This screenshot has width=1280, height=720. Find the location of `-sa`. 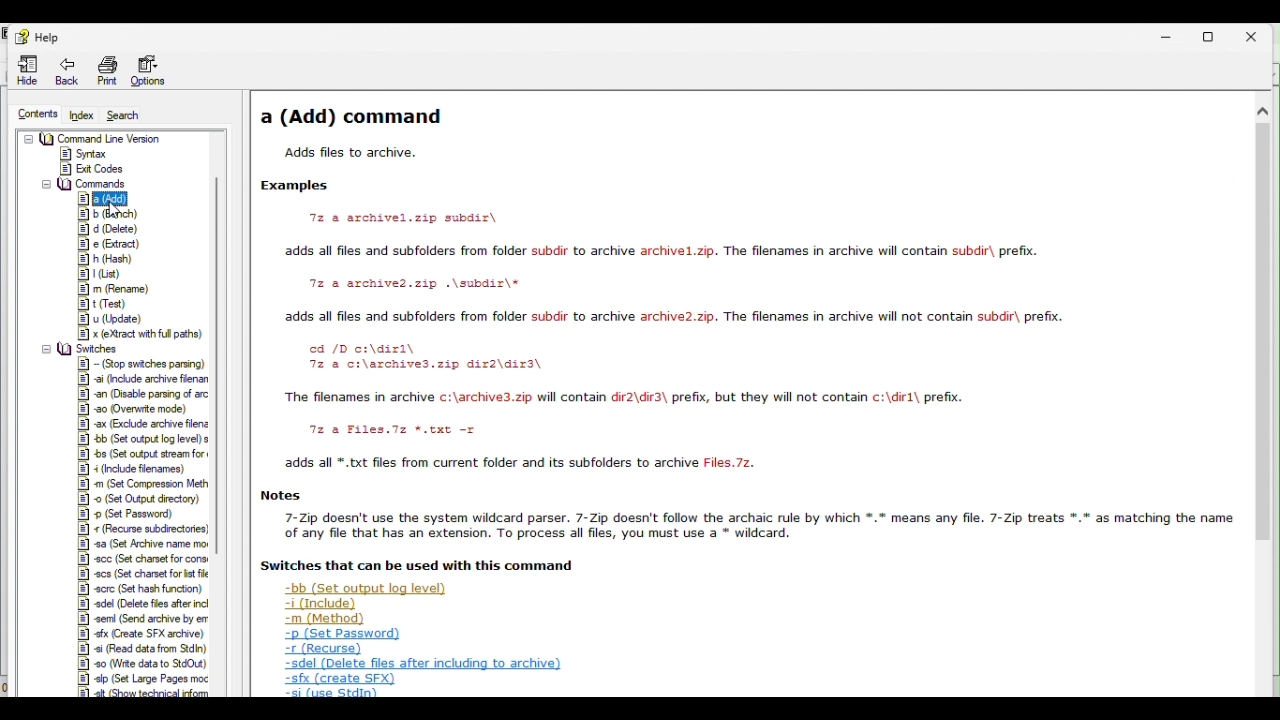

-sa is located at coordinates (142, 544).